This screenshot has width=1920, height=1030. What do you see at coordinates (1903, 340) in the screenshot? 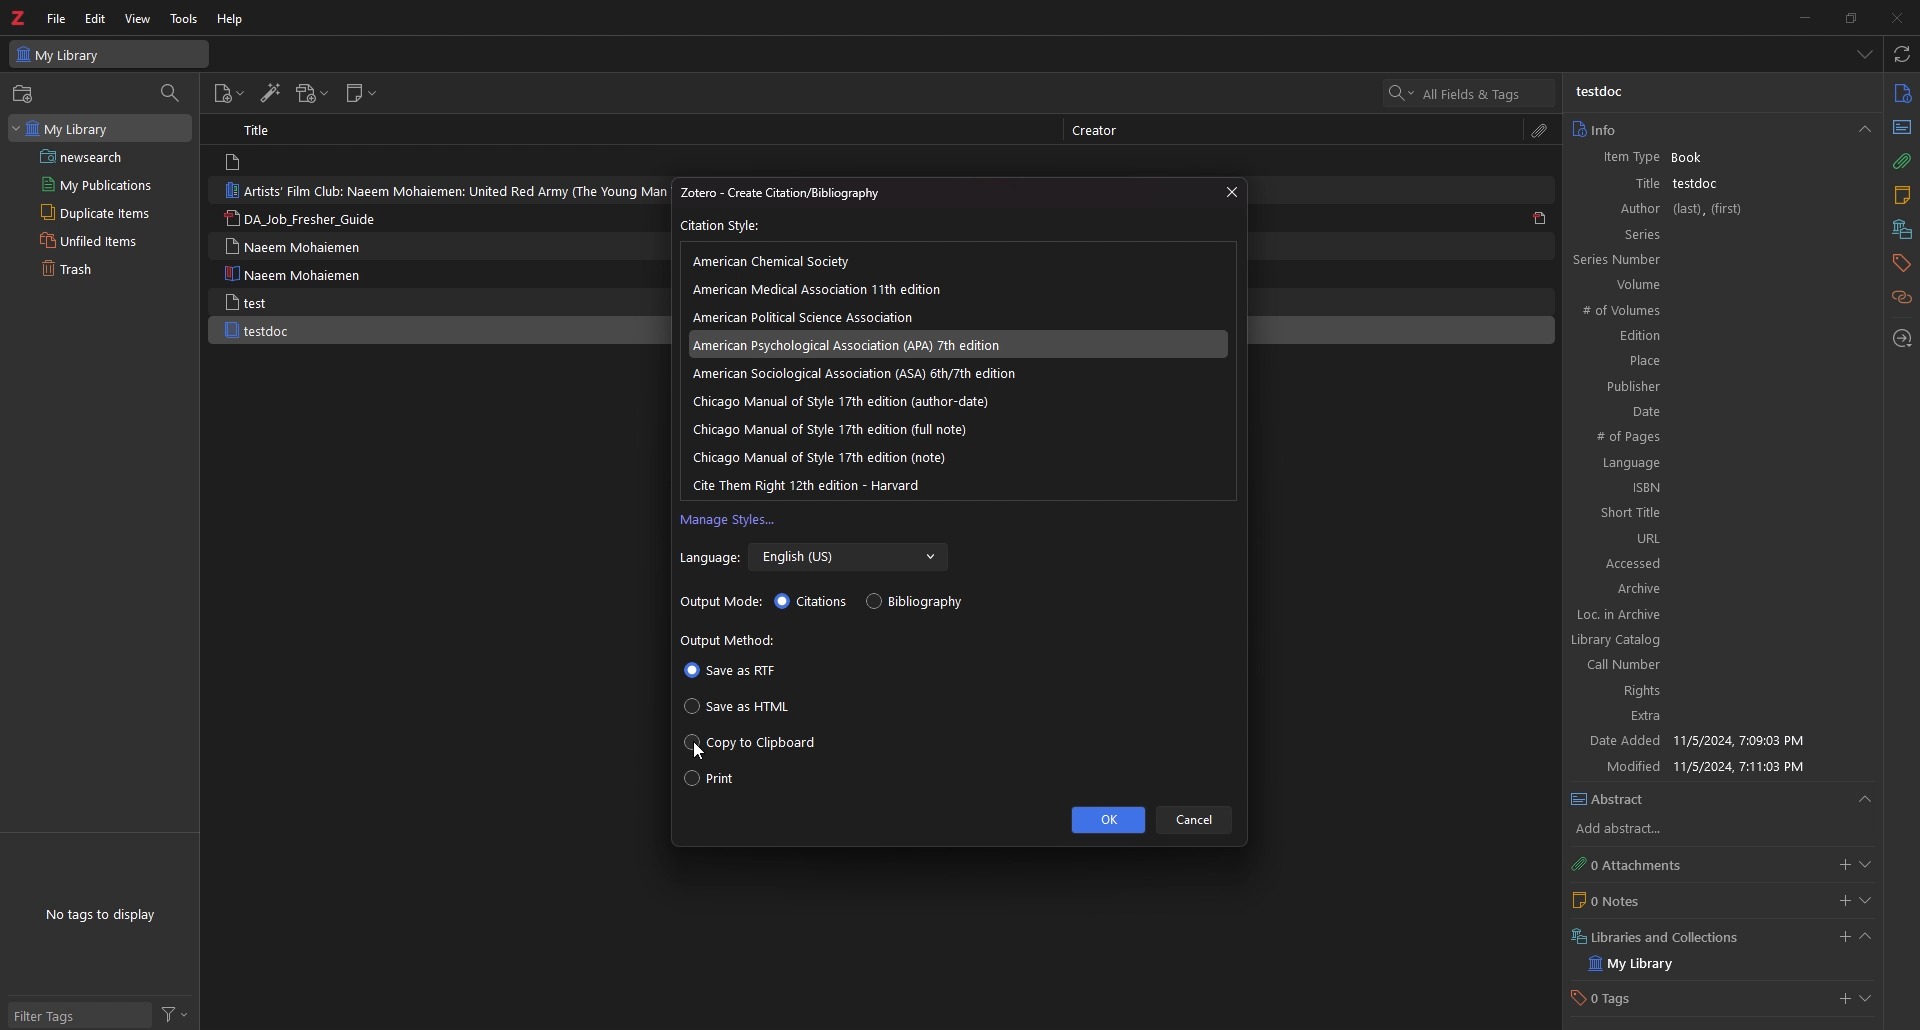
I see `locate` at bounding box center [1903, 340].